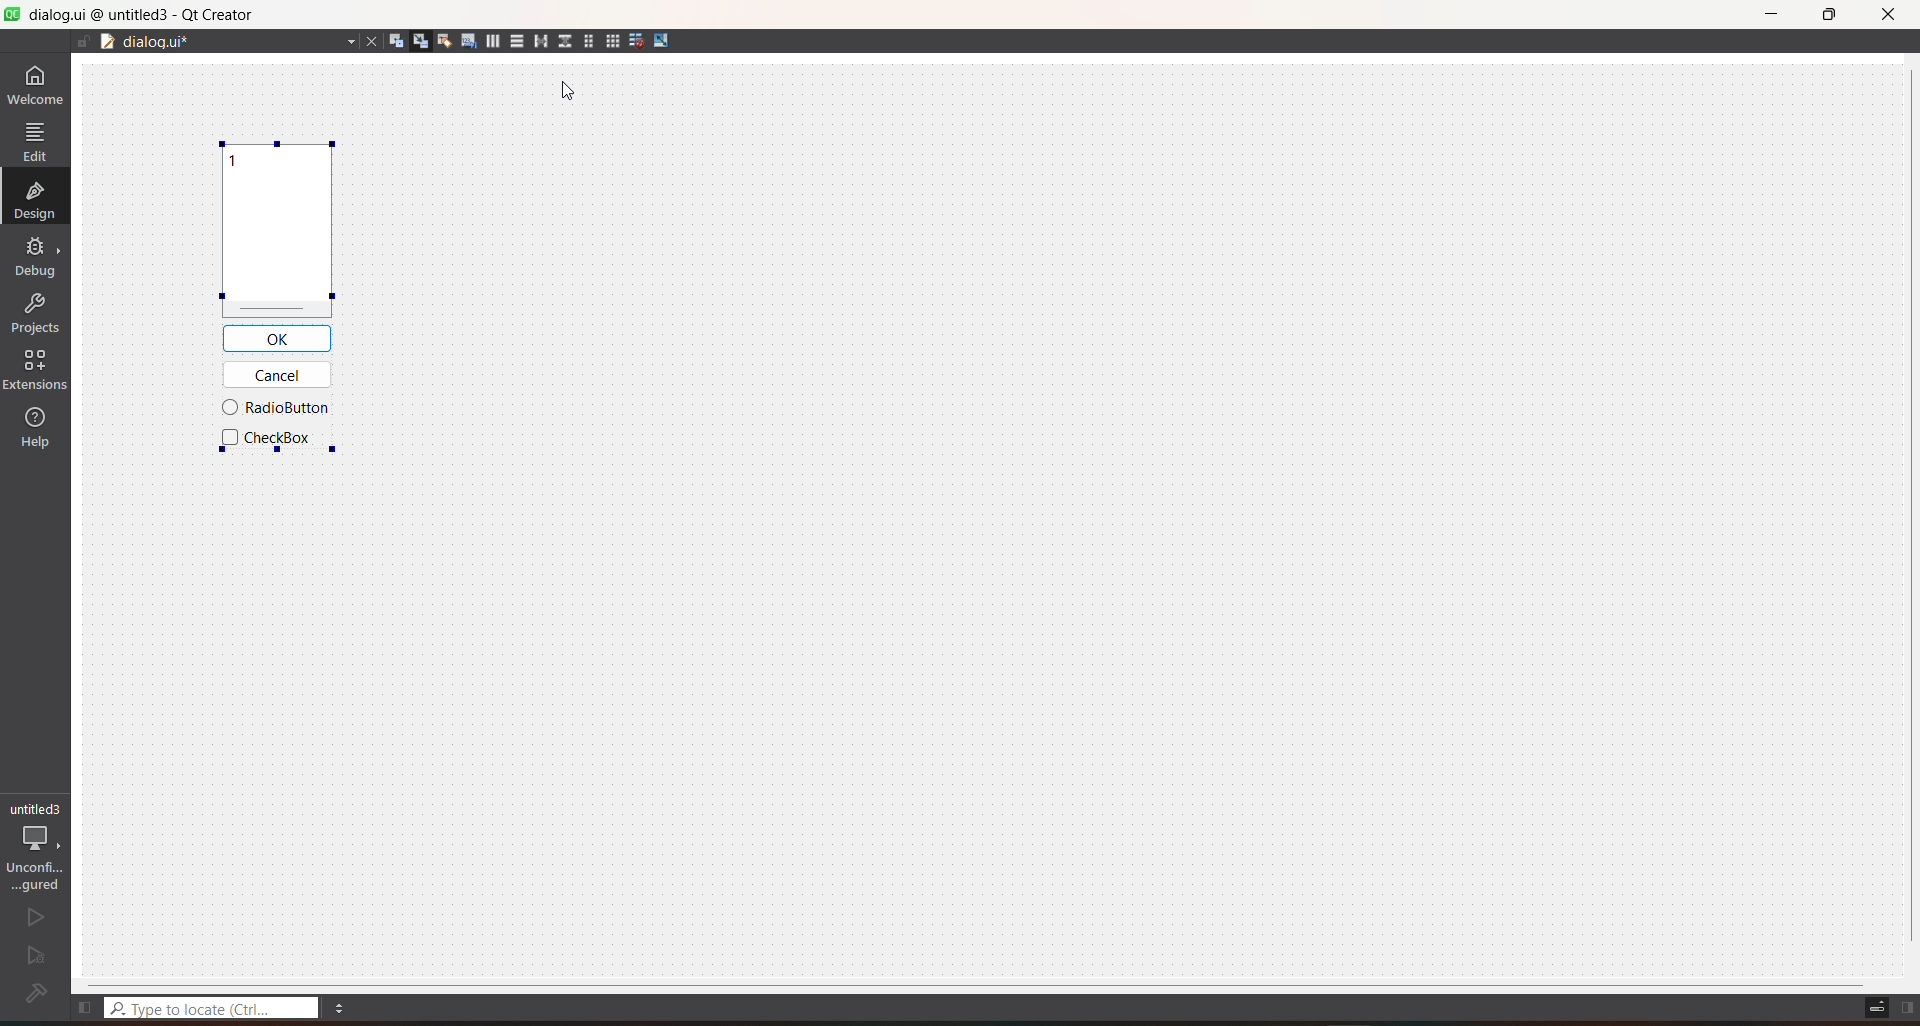 The width and height of the screenshot is (1920, 1026). Describe the element at coordinates (32, 954) in the screenshot. I see `run and debug file` at that location.